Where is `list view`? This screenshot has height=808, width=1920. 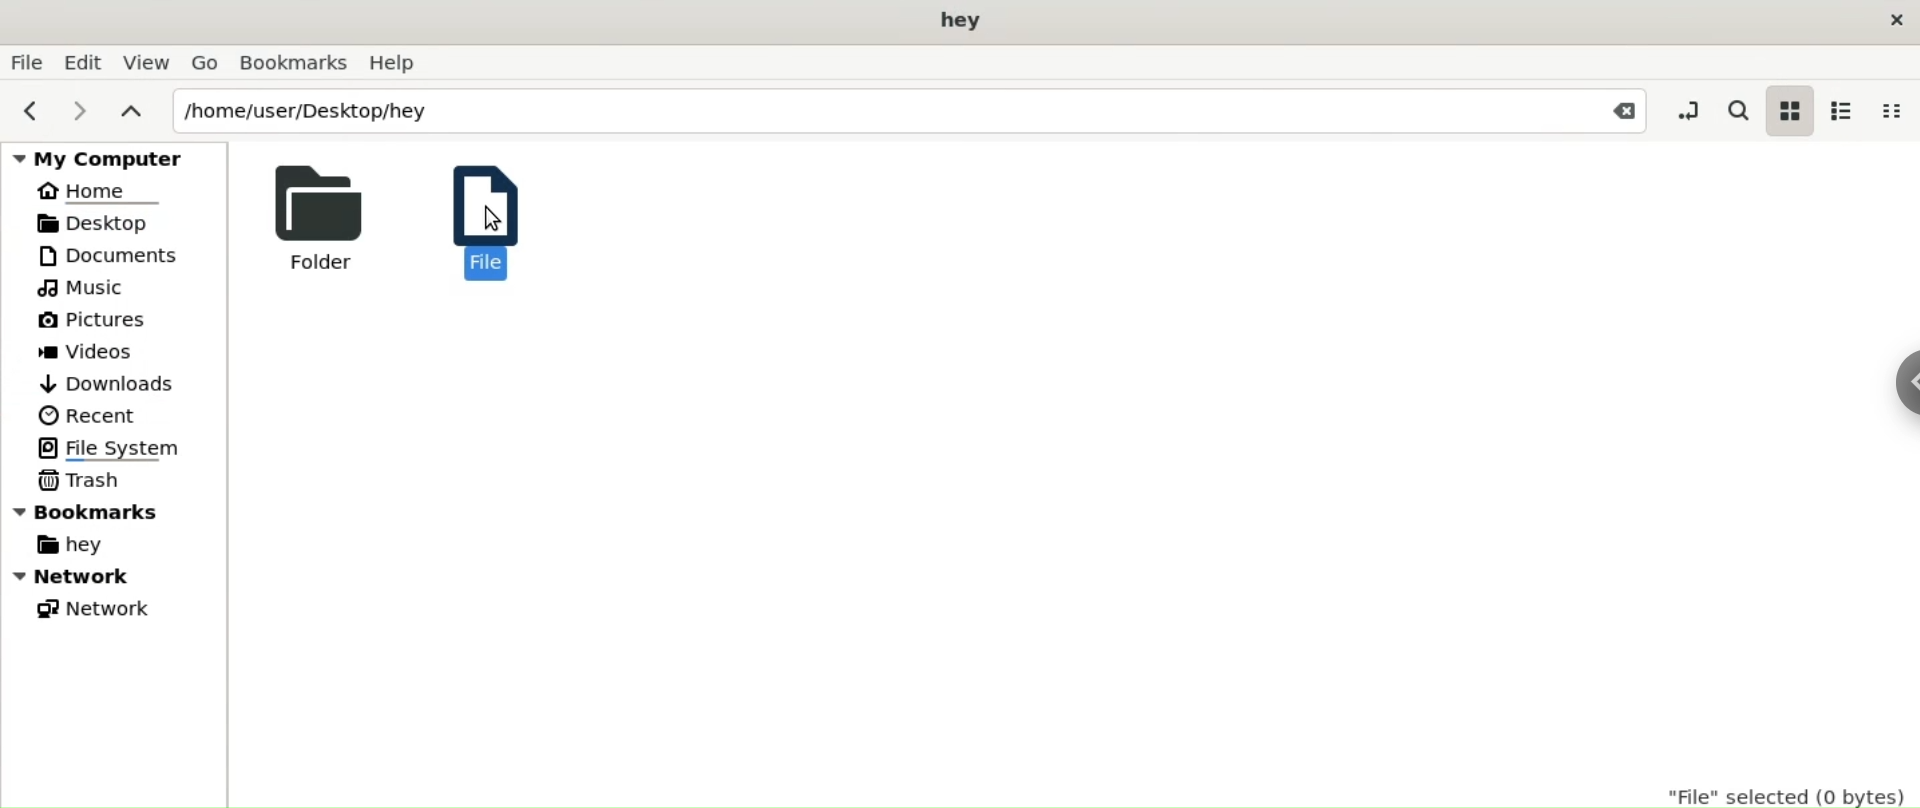
list view is located at coordinates (1845, 111).